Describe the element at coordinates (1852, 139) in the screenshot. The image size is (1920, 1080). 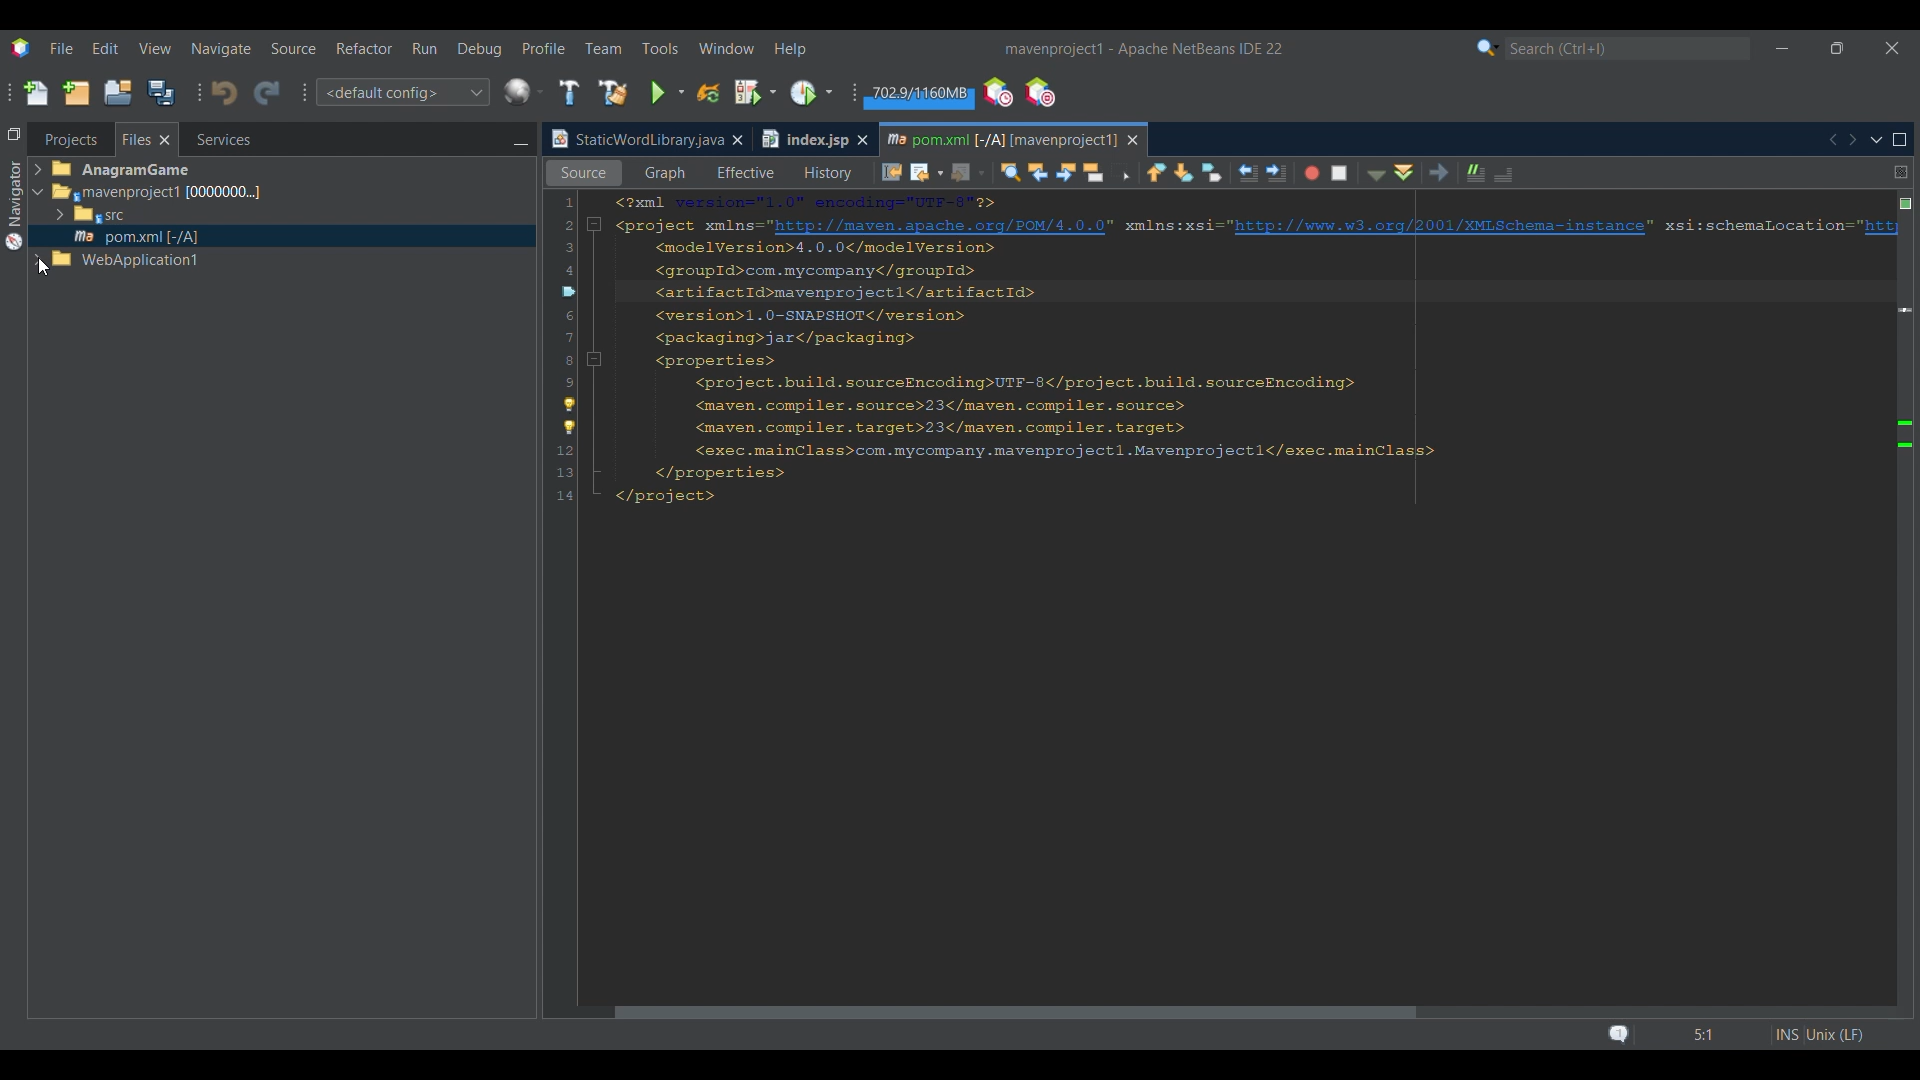
I see `Next` at that location.